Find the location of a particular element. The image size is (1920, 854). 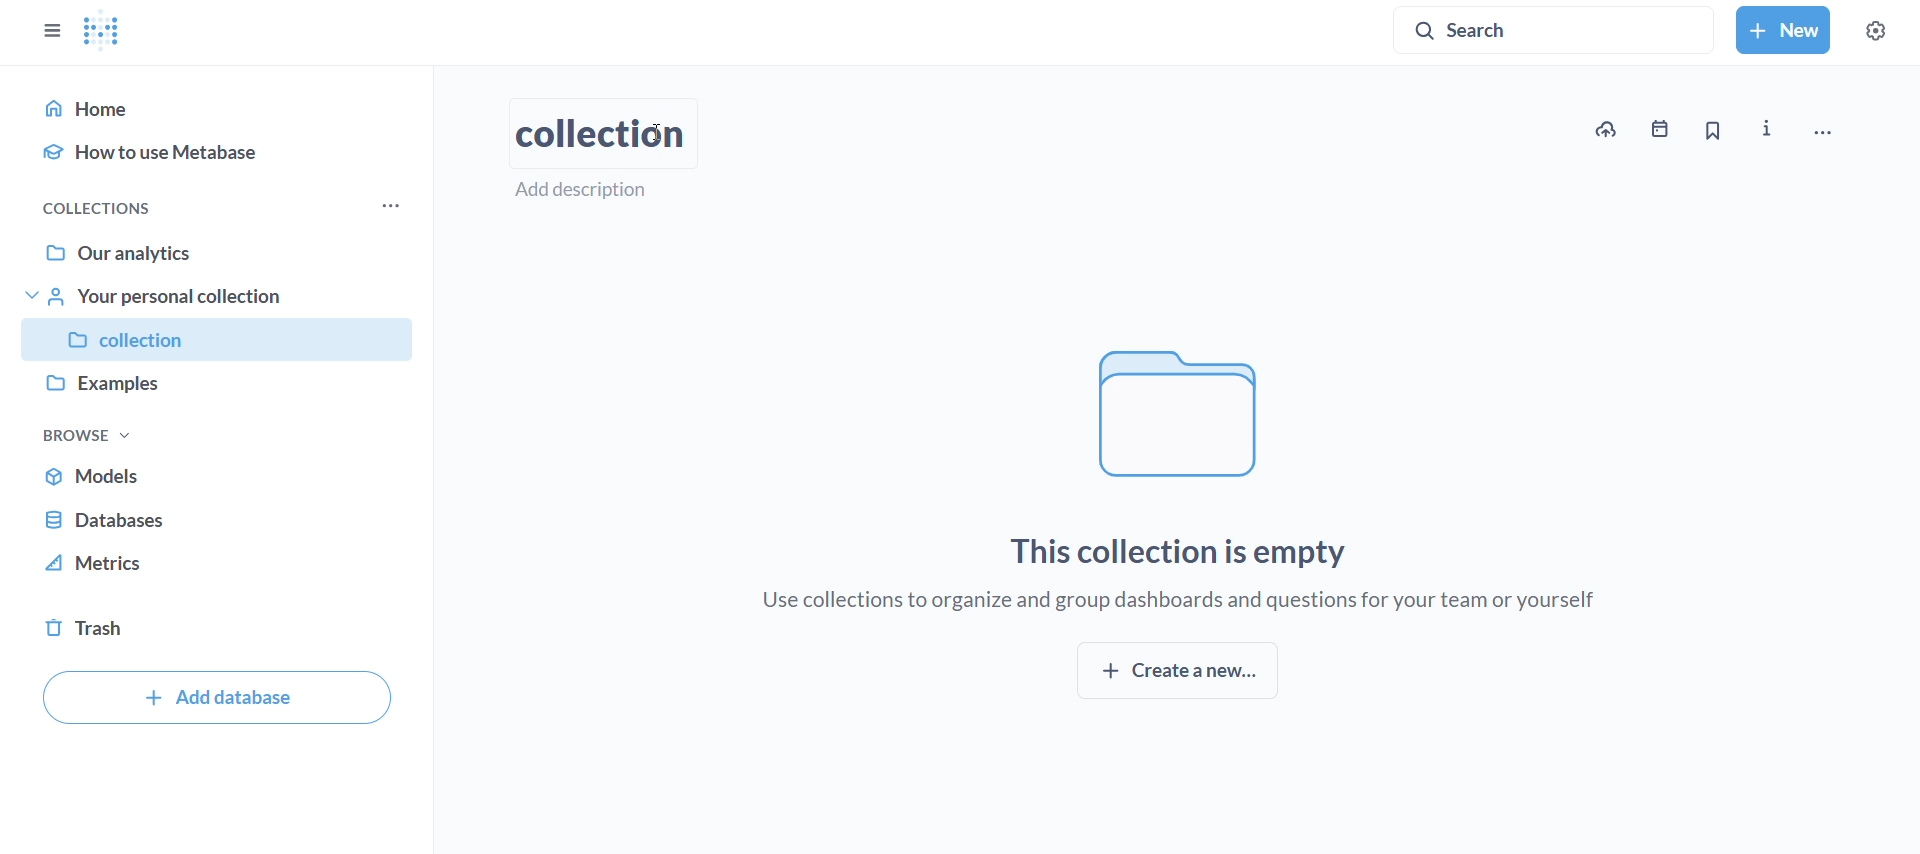

upload data to new collection  is located at coordinates (1605, 130).